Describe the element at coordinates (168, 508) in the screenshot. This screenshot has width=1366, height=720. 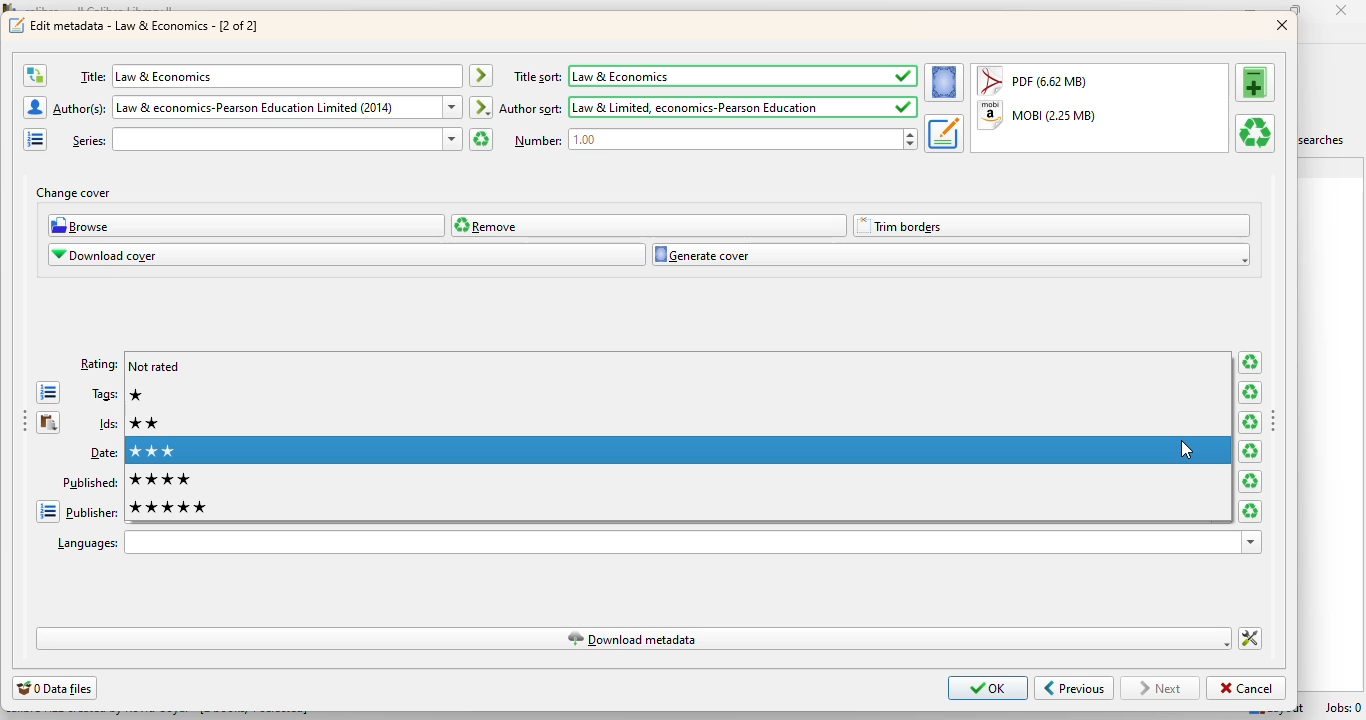
I see `5 stars` at that location.